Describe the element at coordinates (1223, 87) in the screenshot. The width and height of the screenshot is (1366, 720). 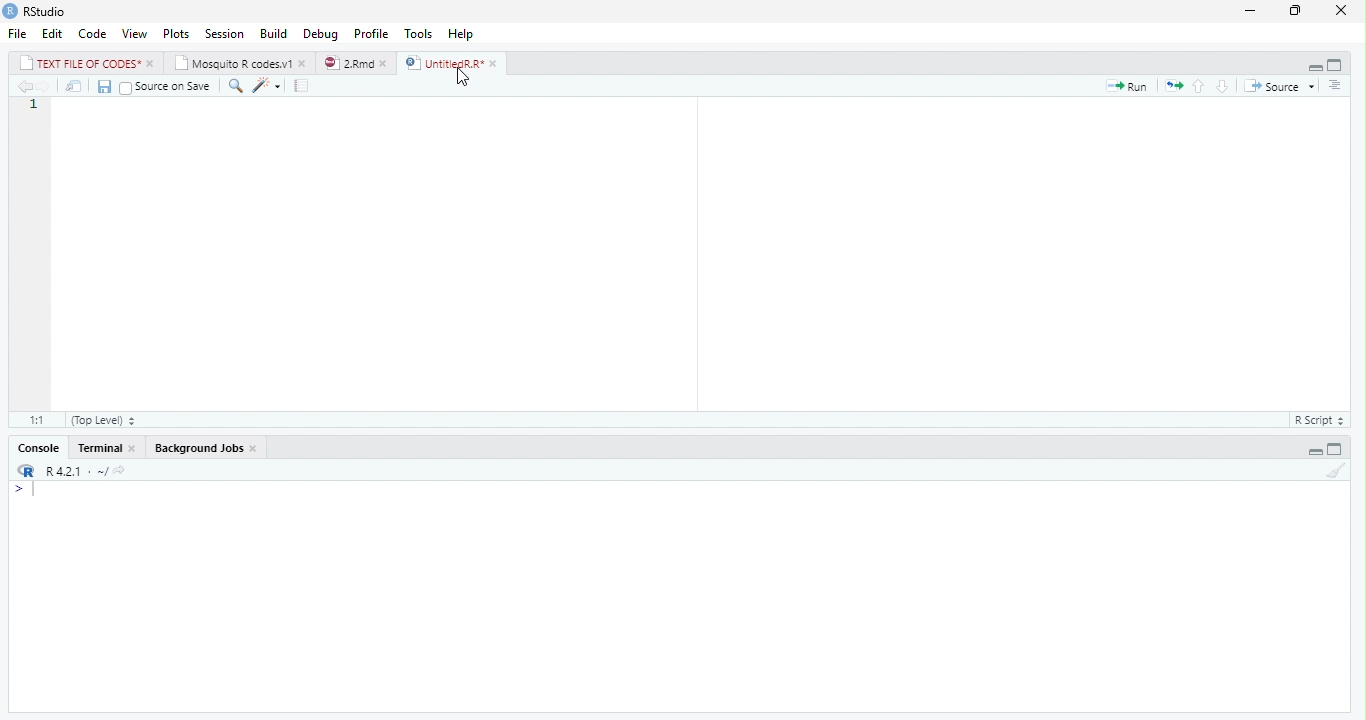
I see `Go to next section` at that location.